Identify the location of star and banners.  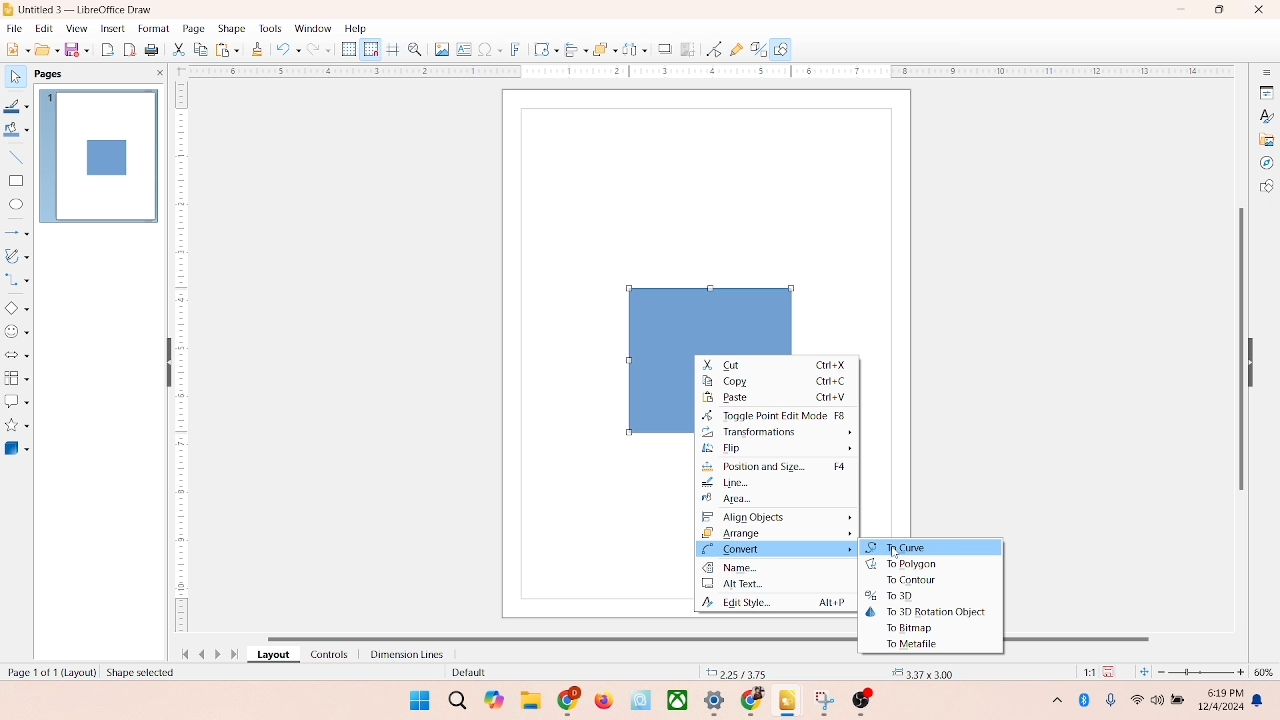
(19, 425).